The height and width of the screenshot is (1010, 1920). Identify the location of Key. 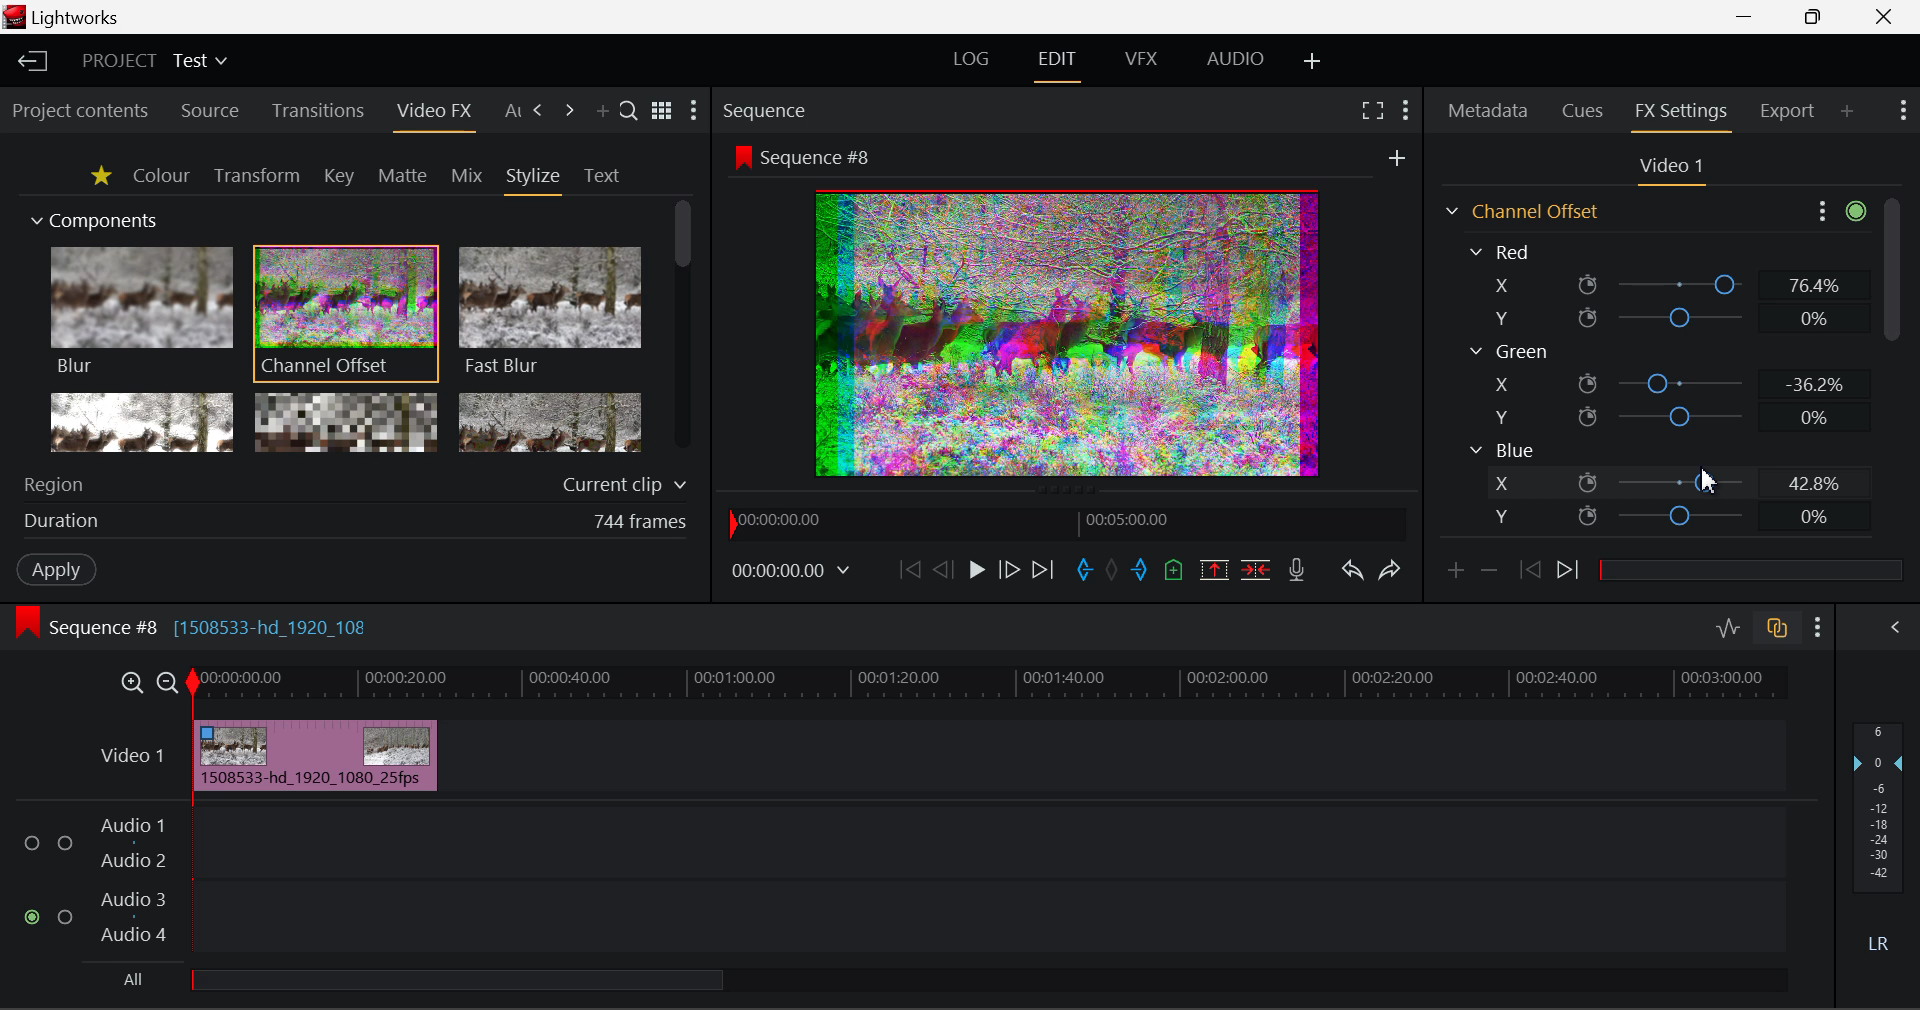
(337, 177).